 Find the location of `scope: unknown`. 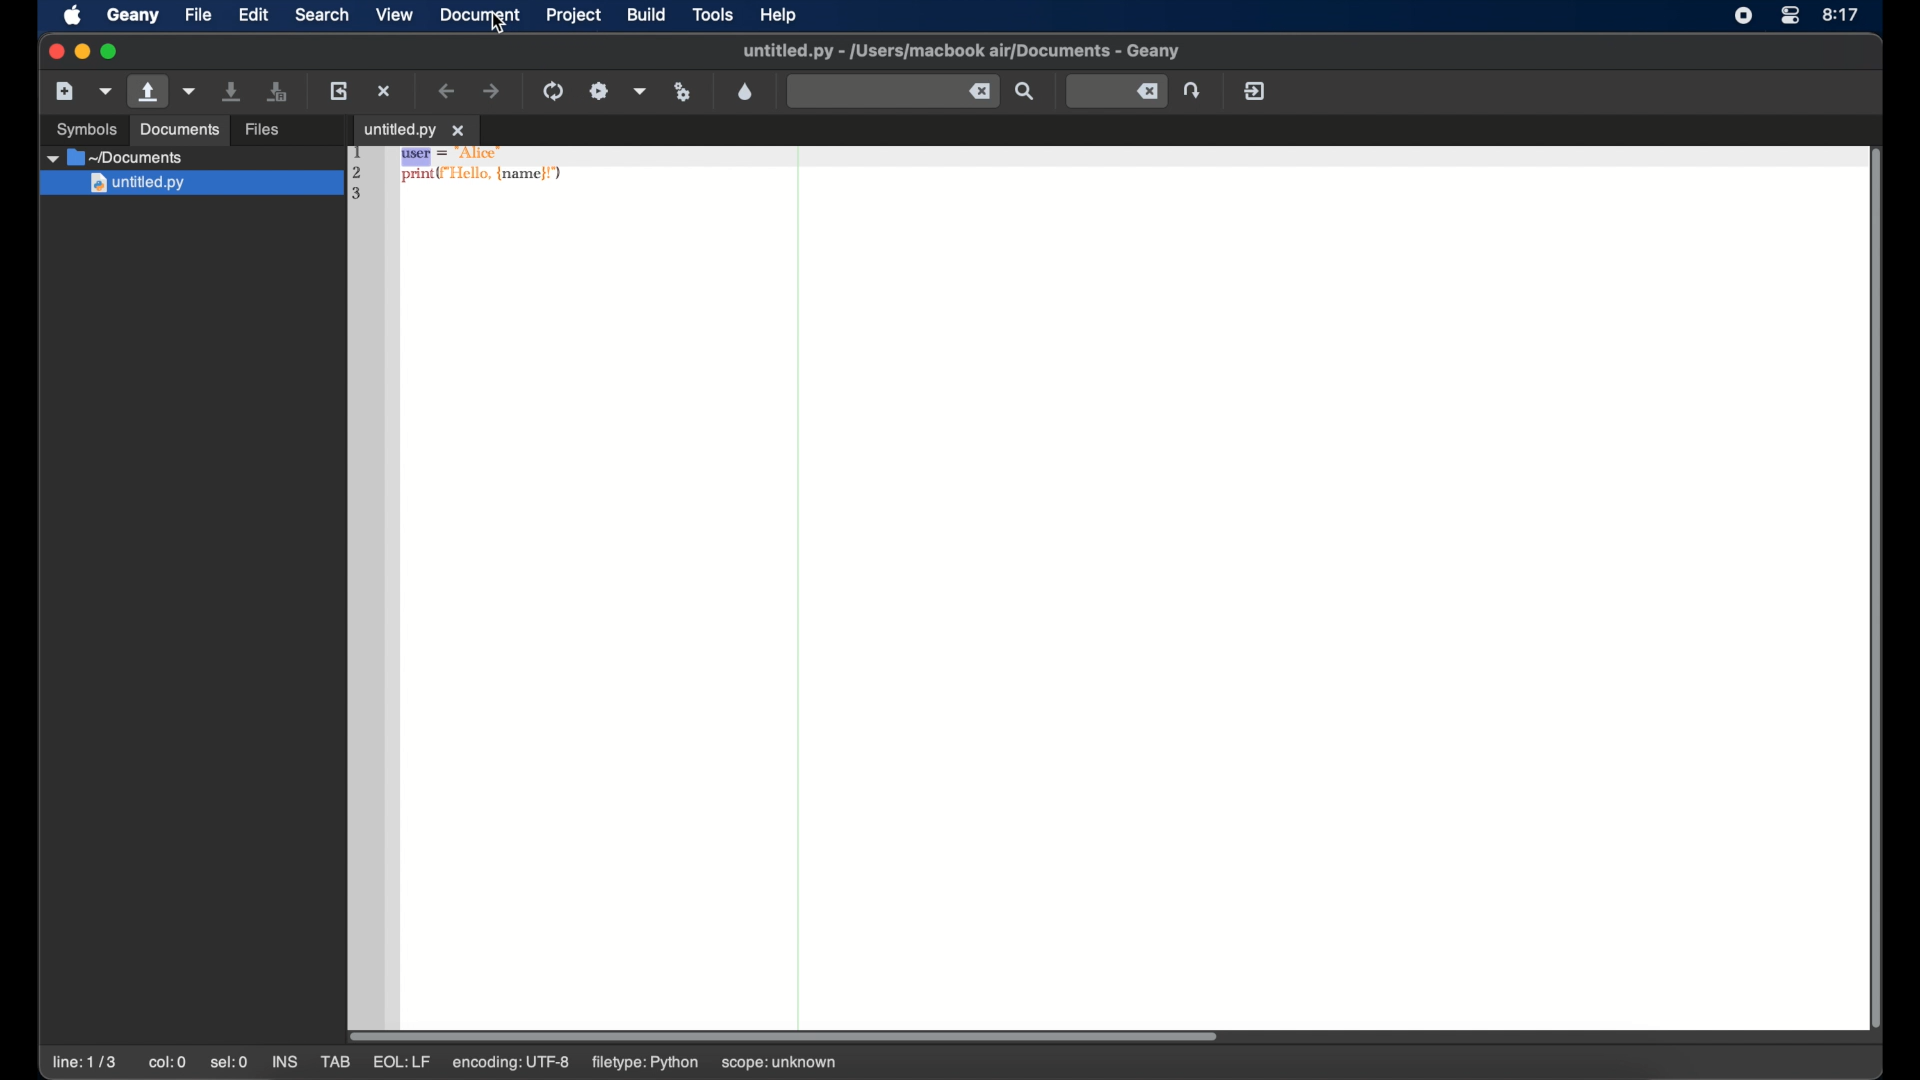

scope: unknown is located at coordinates (784, 1059).